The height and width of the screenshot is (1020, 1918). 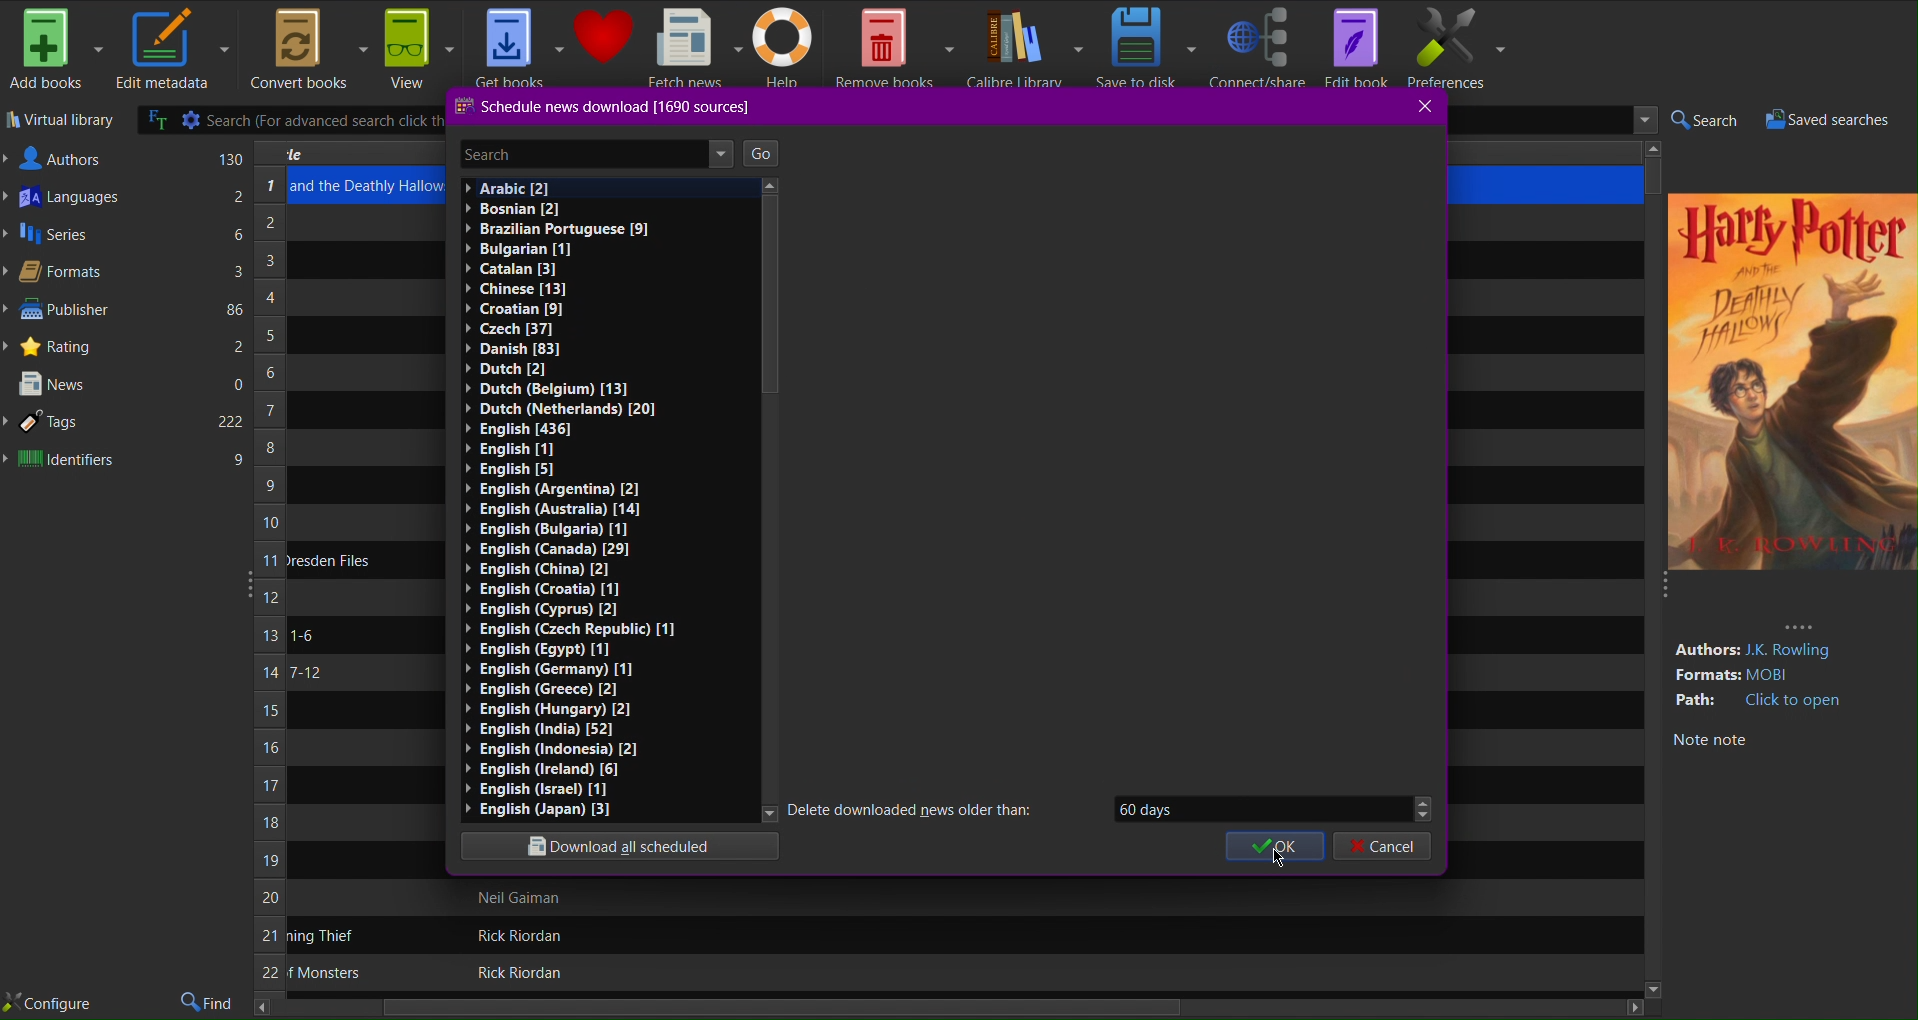 What do you see at coordinates (127, 311) in the screenshot?
I see `Publisher` at bounding box center [127, 311].